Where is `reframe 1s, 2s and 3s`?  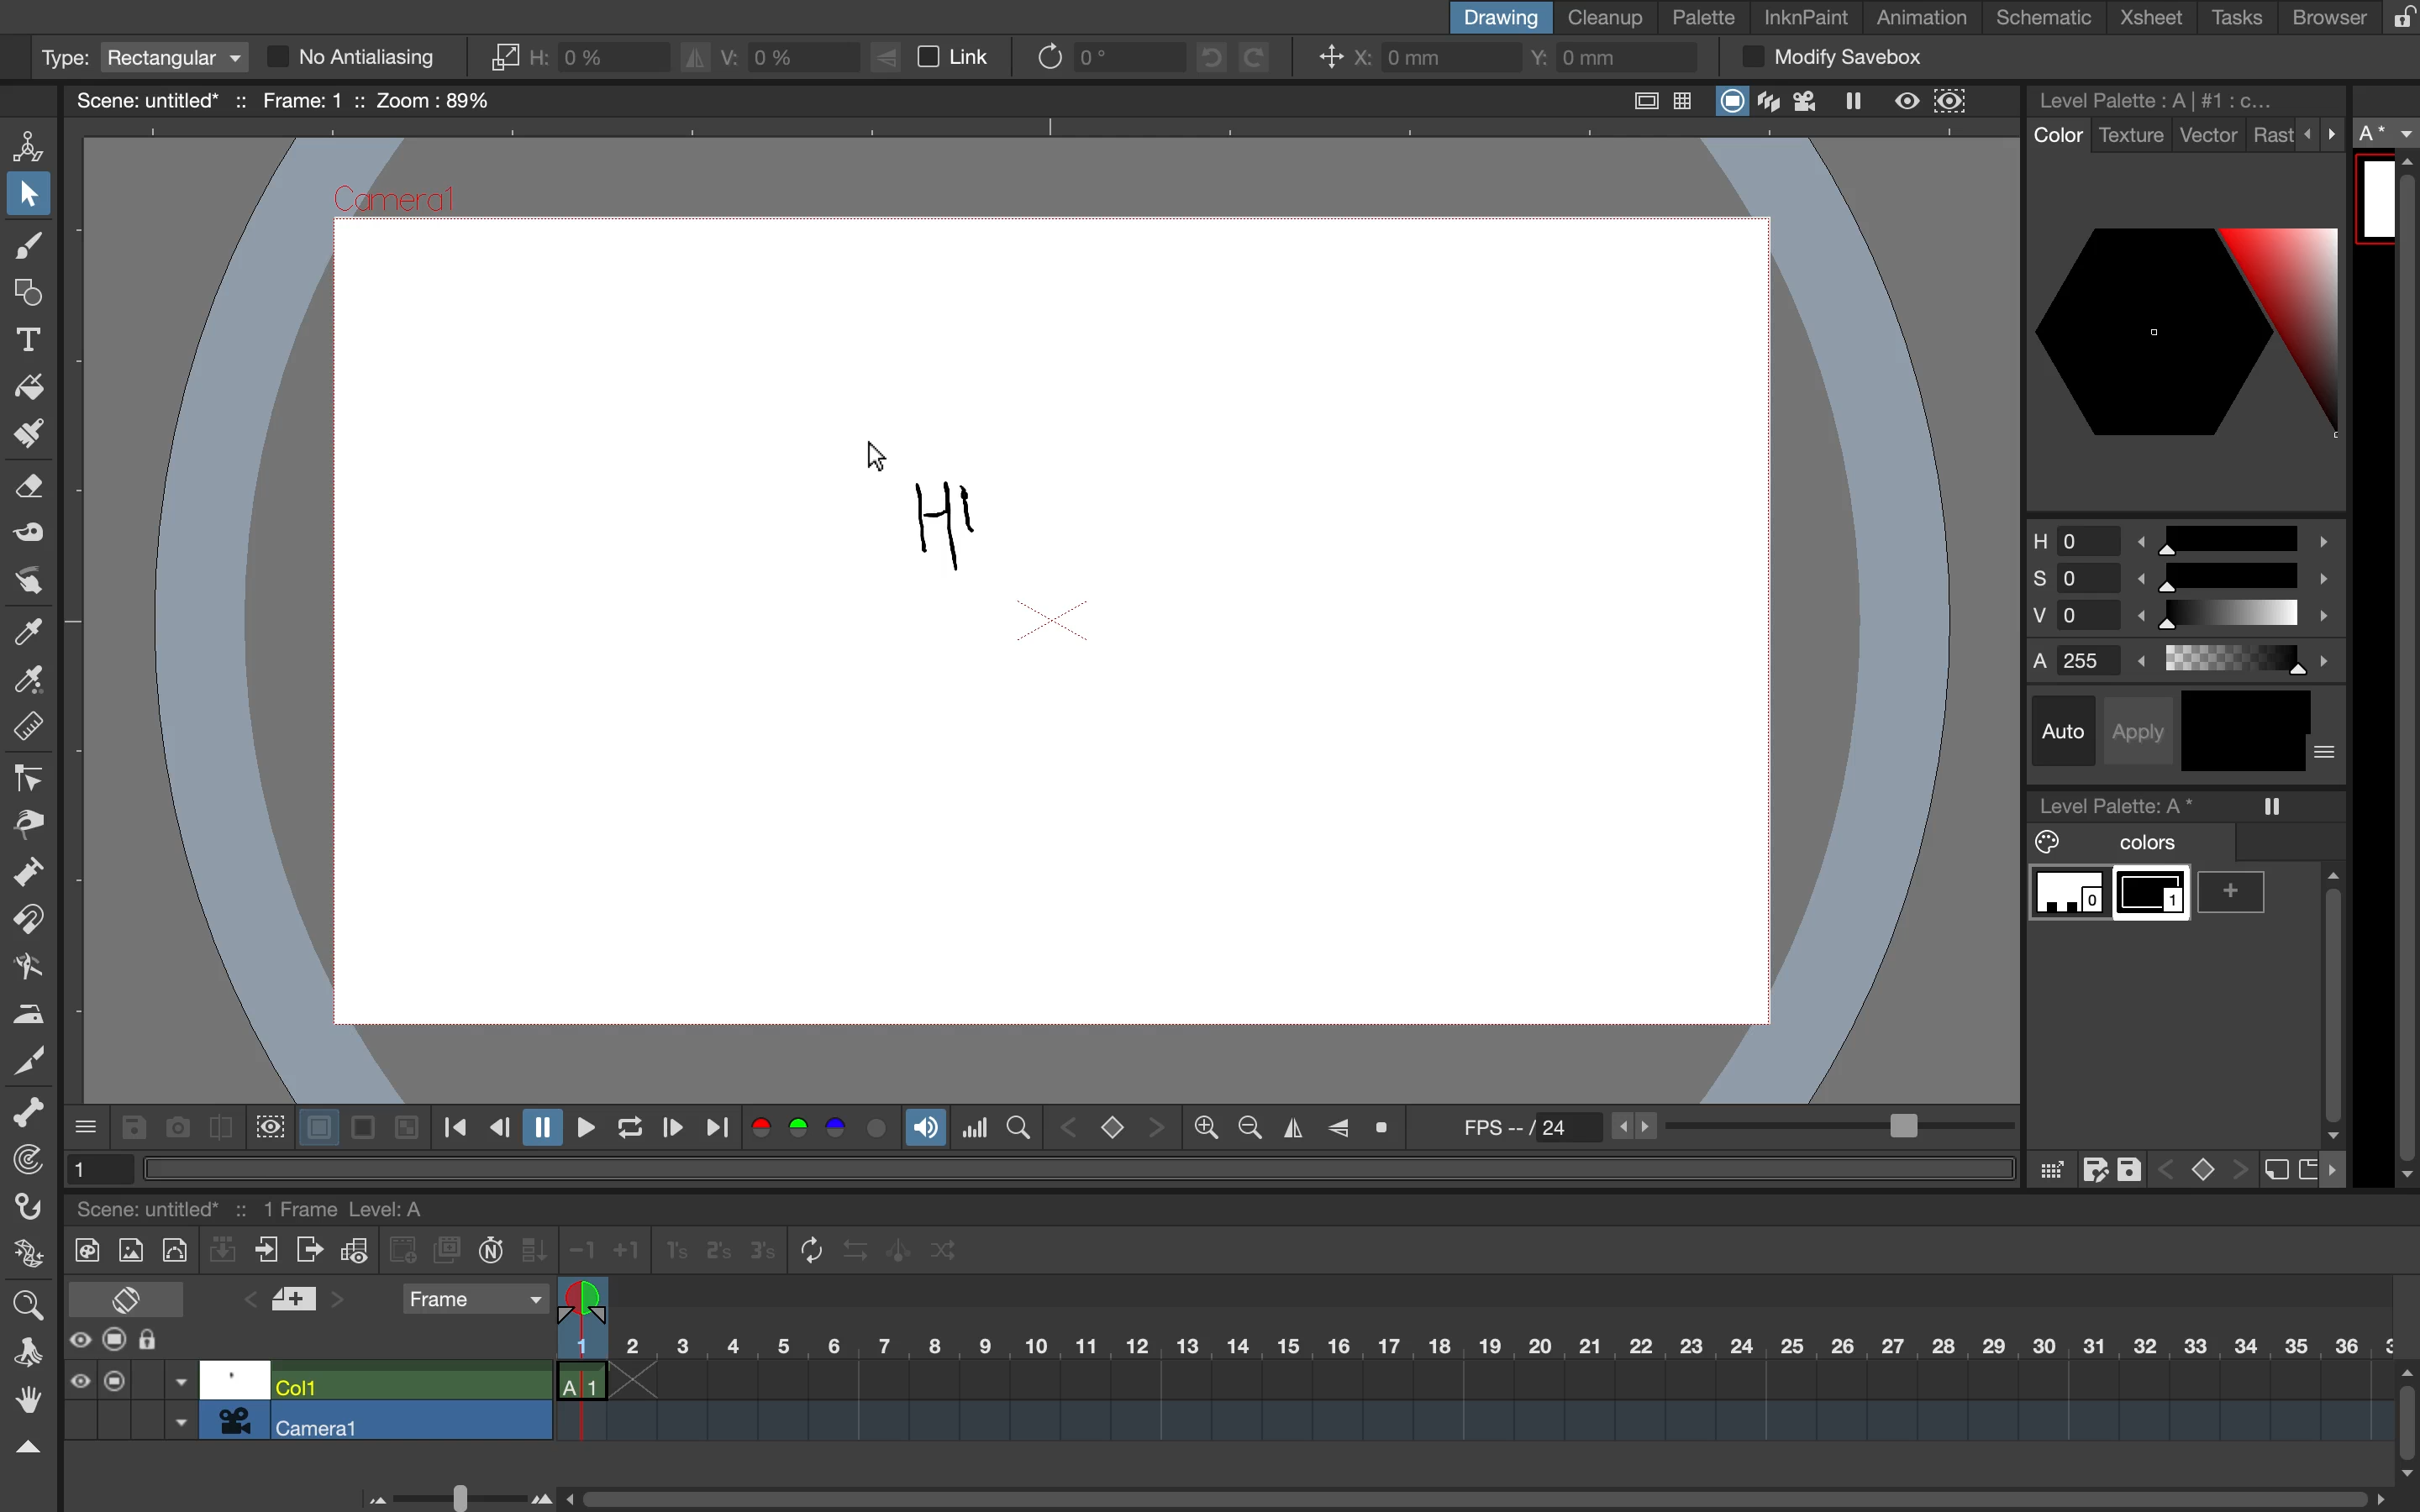
reframe 1s, 2s and 3s is located at coordinates (705, 1252).